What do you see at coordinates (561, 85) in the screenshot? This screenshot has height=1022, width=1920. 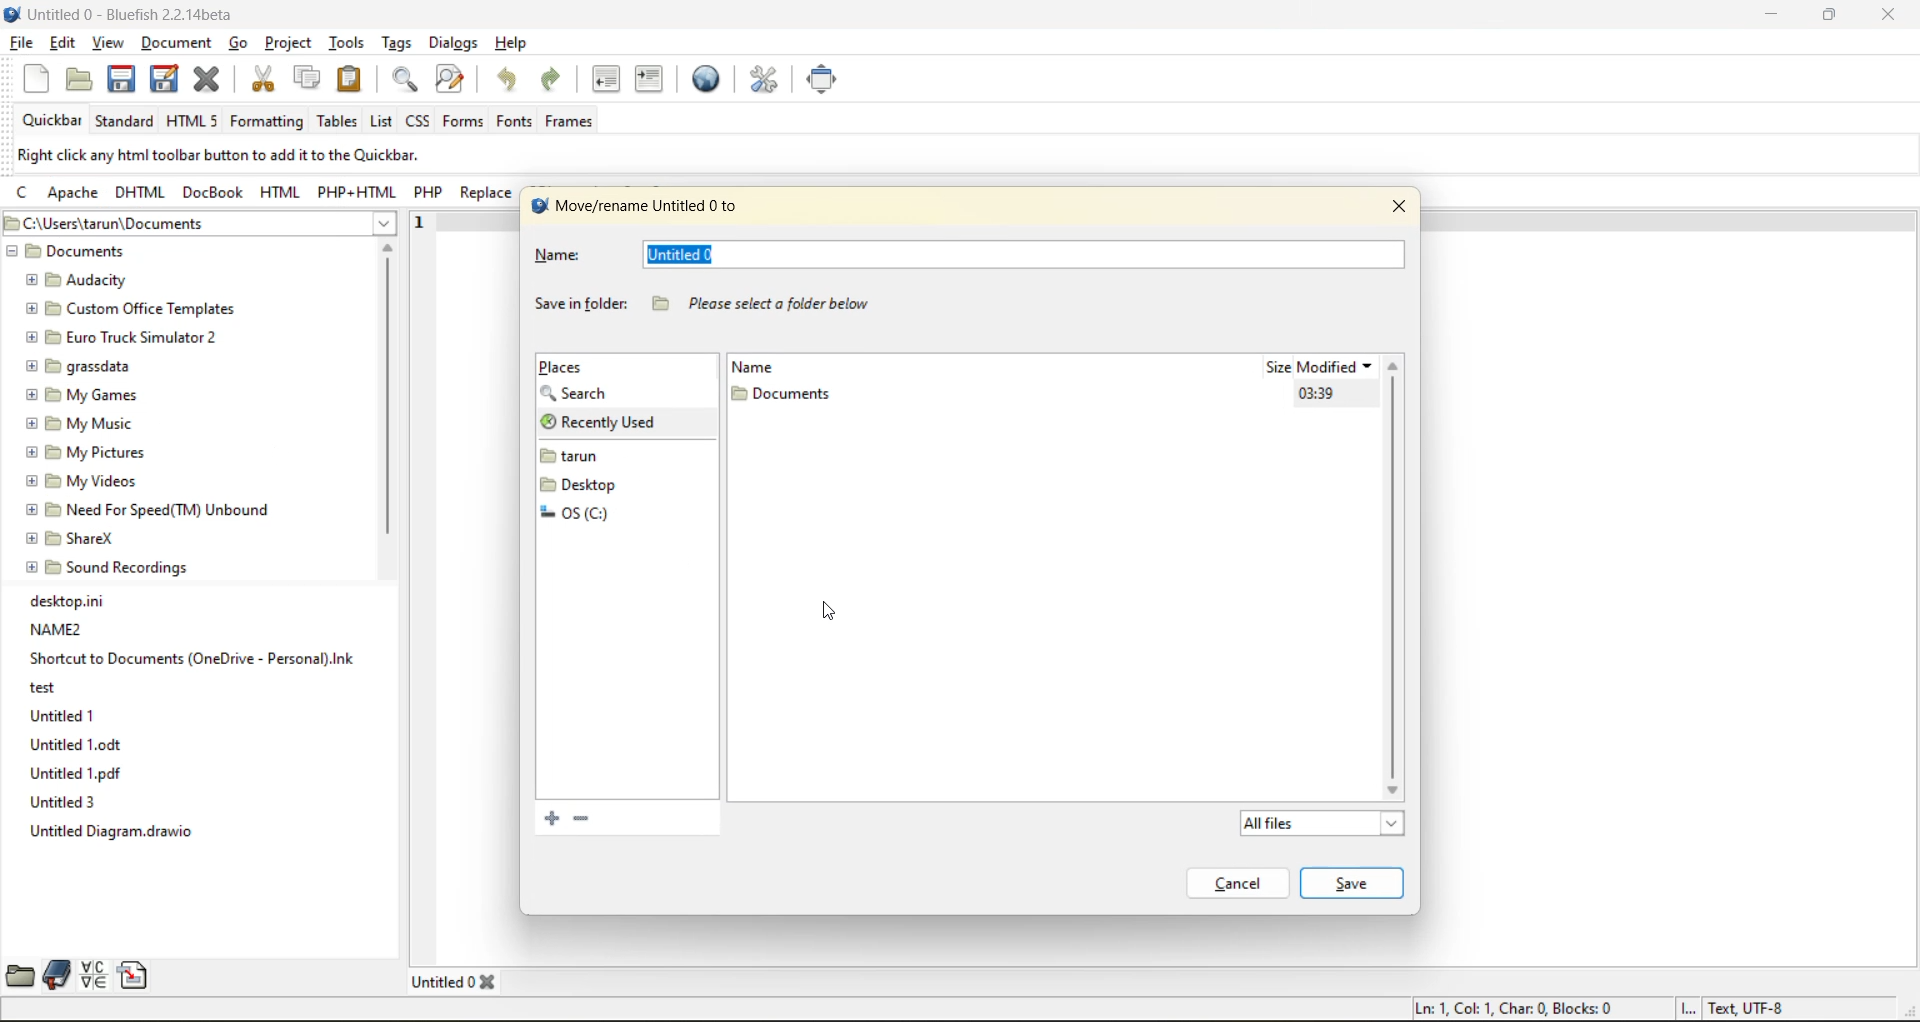 I see `redo` at bounding box center [561, 85].